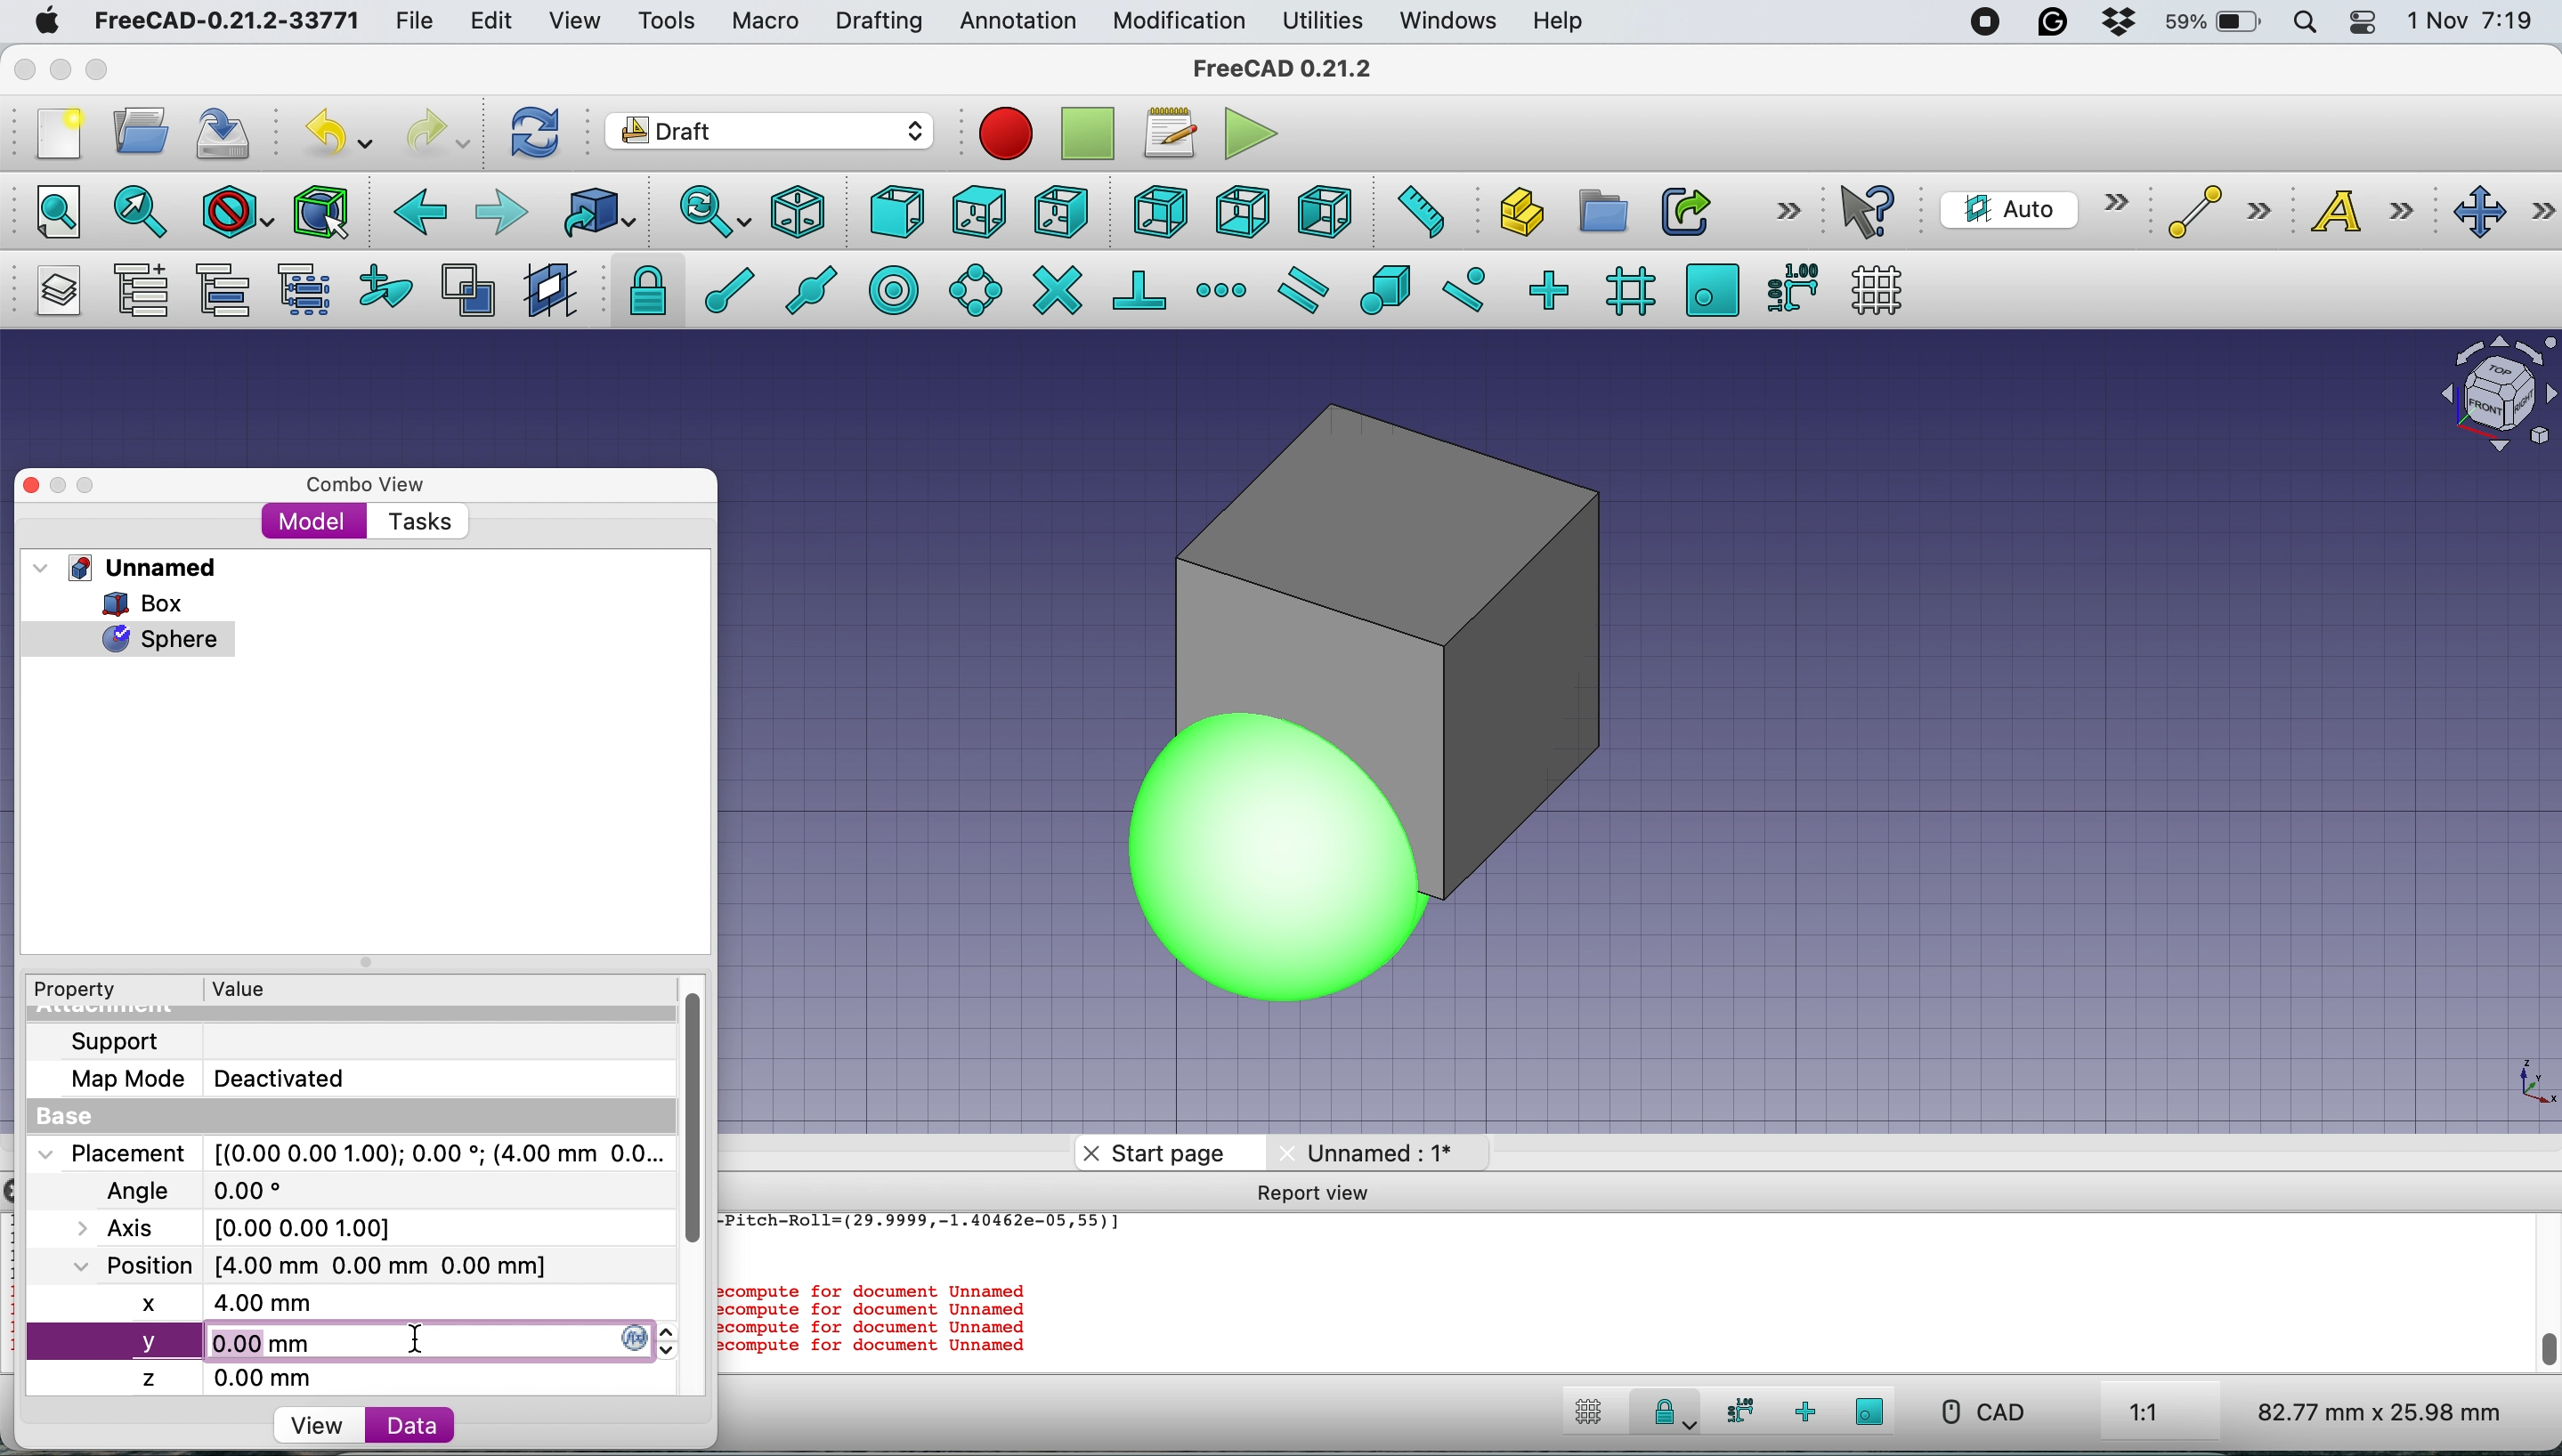 The height and width of the screenshot is (1456, 2562). Describe the element at coordinates (1158, 212) in the screenshot. I see `rear` at that location.